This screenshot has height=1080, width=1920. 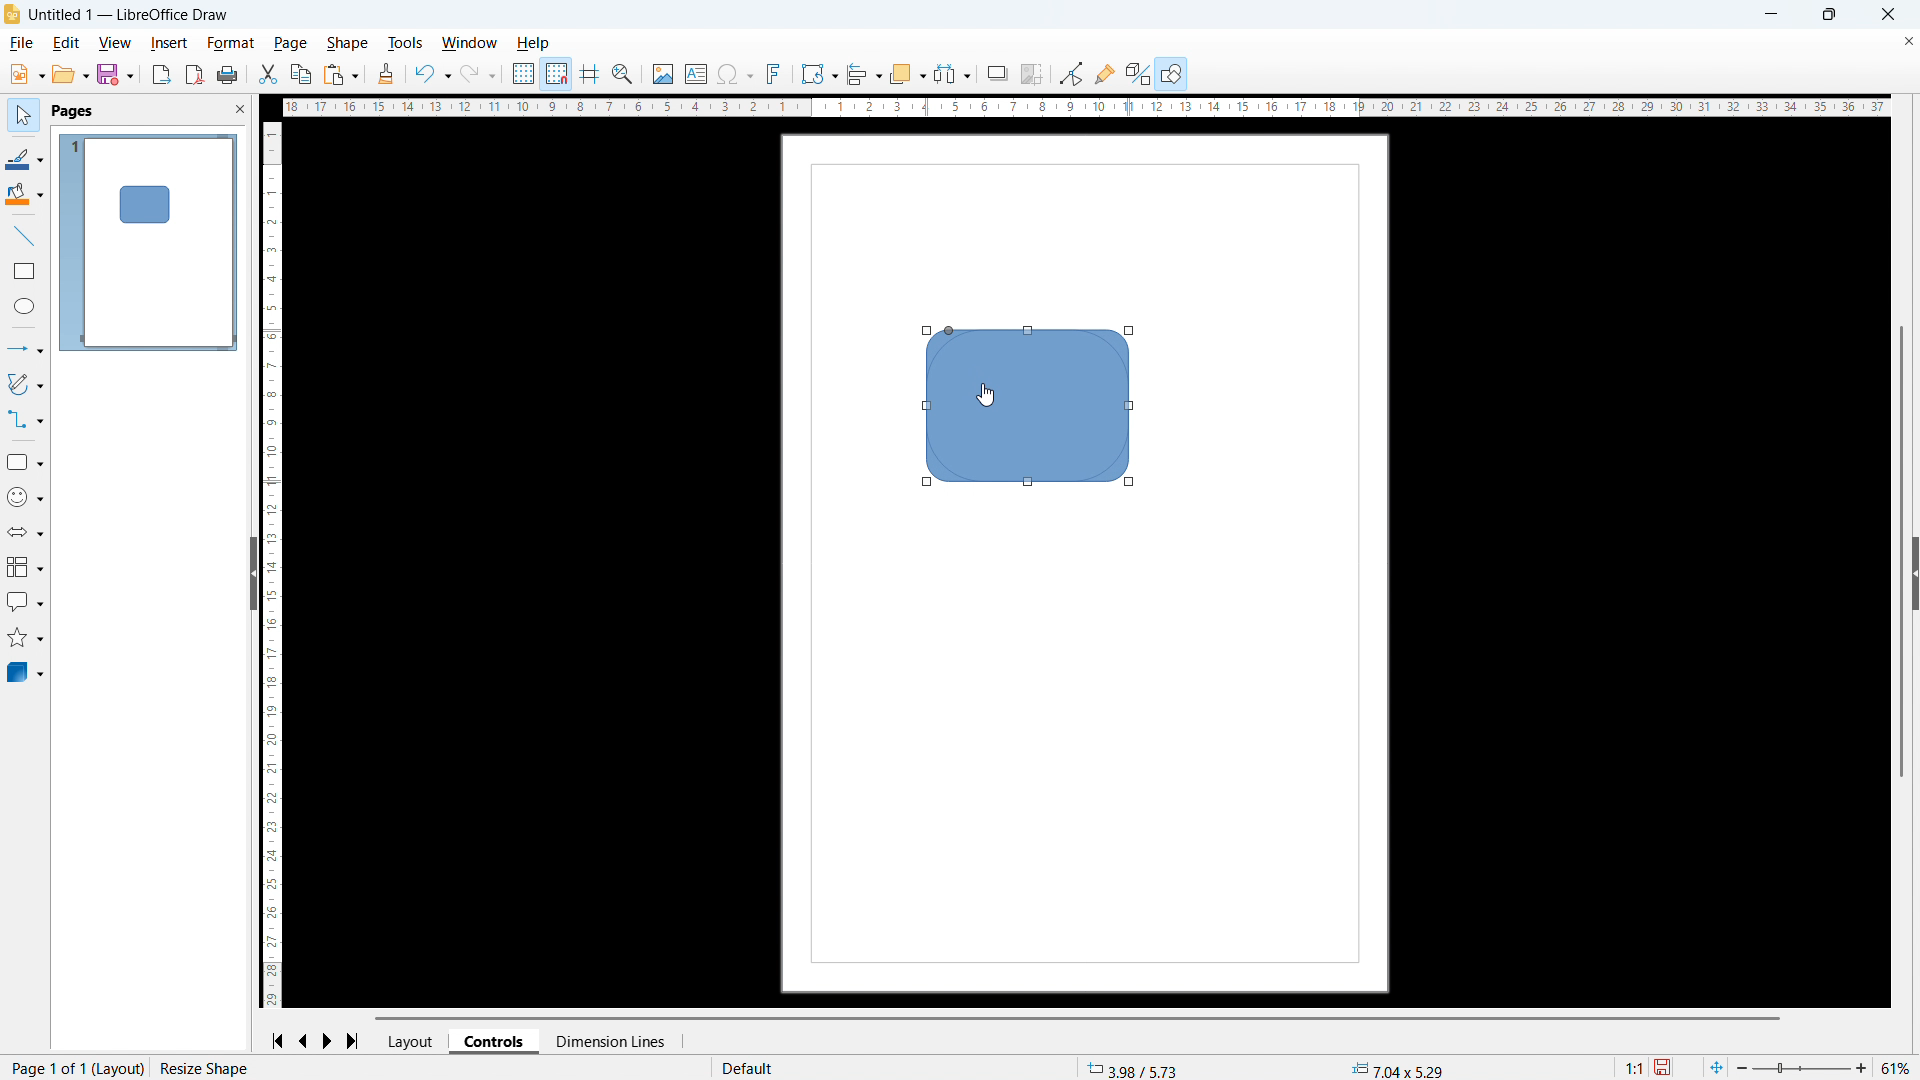 What do you see at coordinates (432, 75) in the screenshot?
I see `Undo ` at bounding box center [432, 75].